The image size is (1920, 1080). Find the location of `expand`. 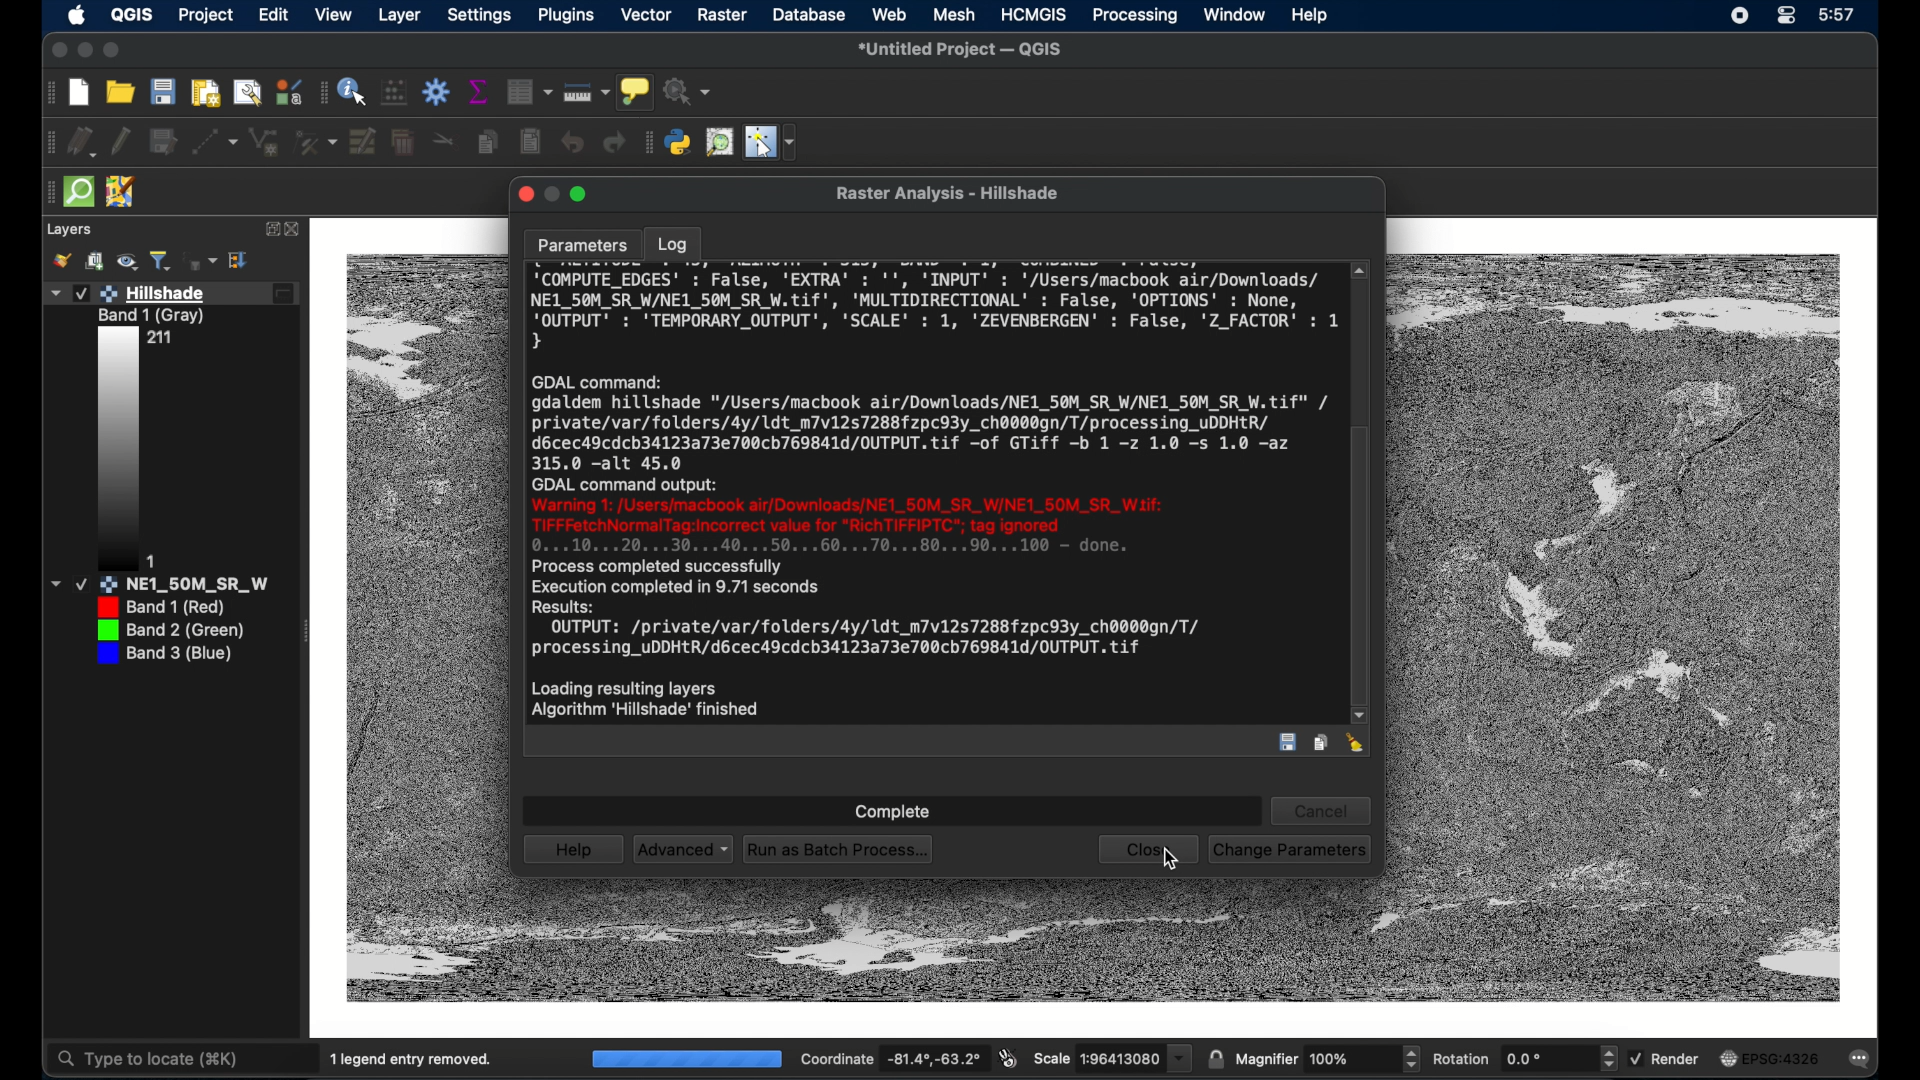

expand is located at coordinates (242, 261).